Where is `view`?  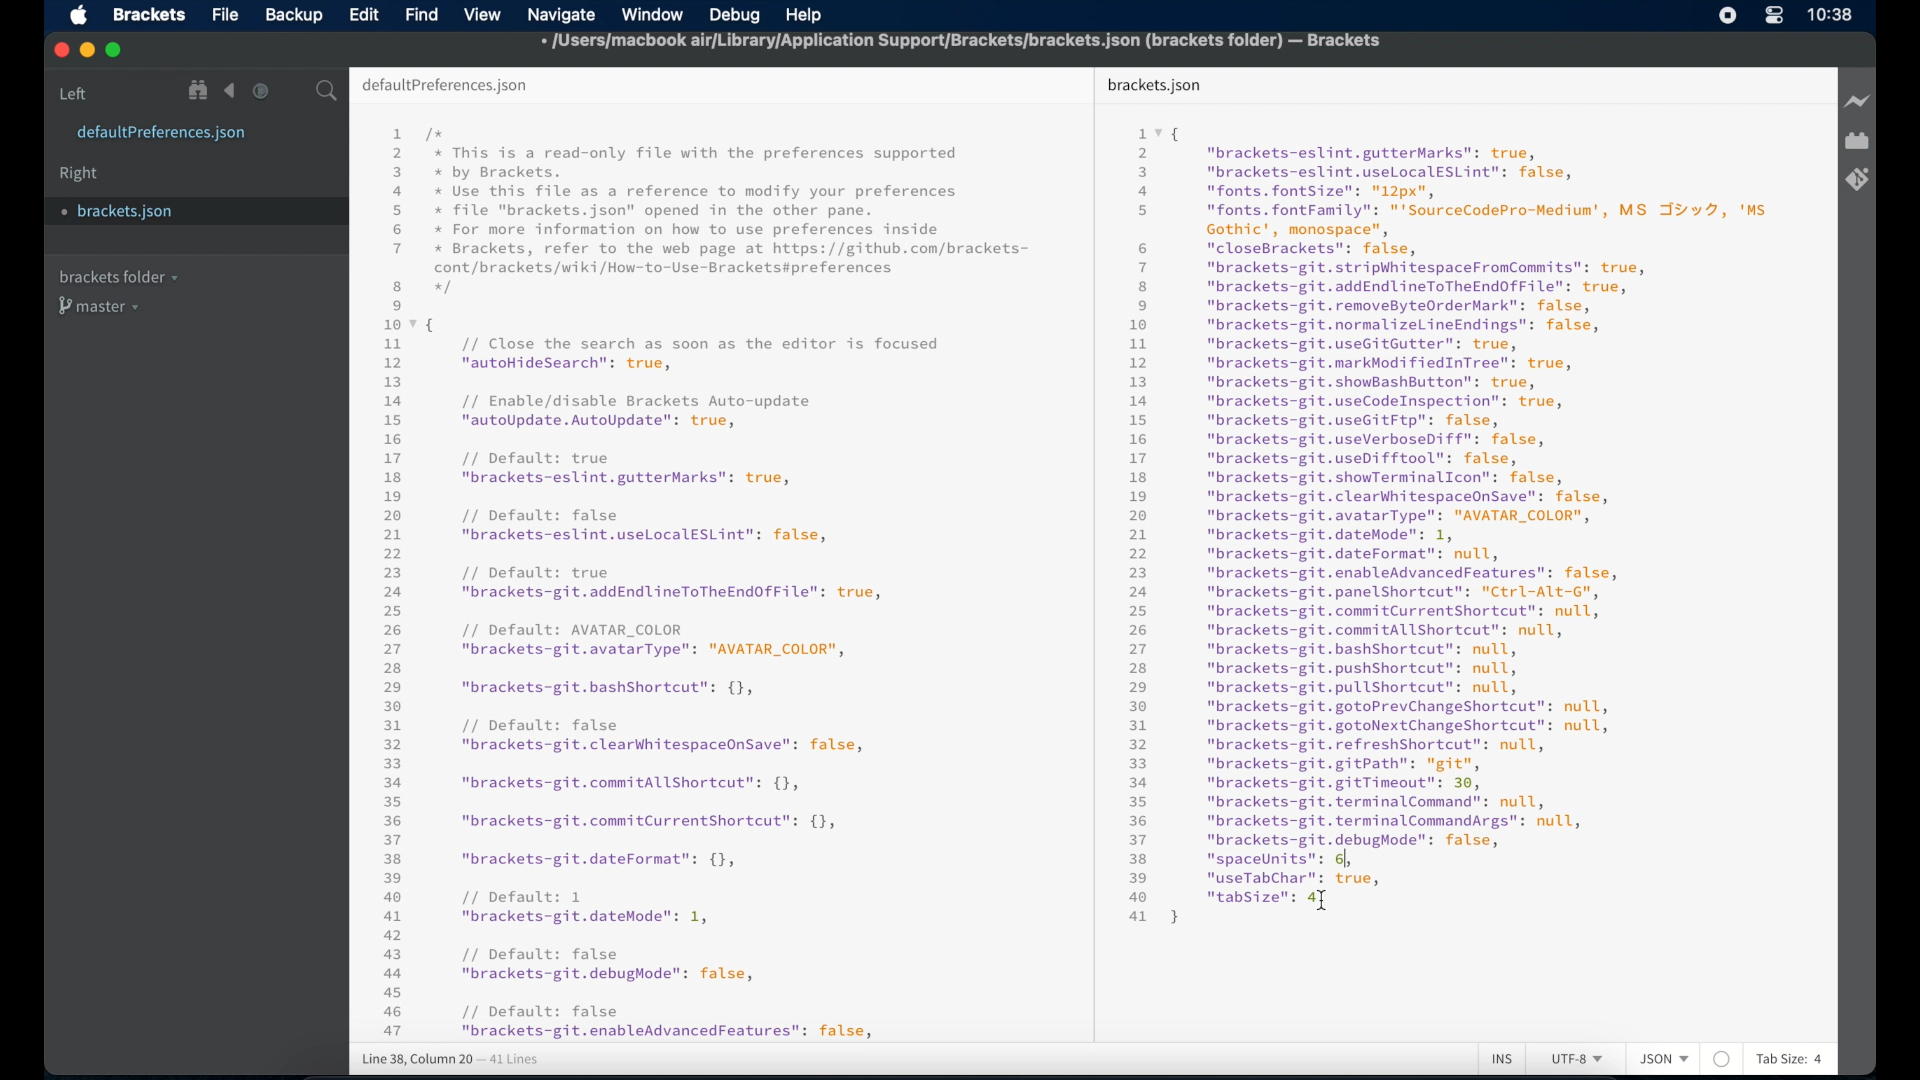 view is located at coordinates (483, 15).